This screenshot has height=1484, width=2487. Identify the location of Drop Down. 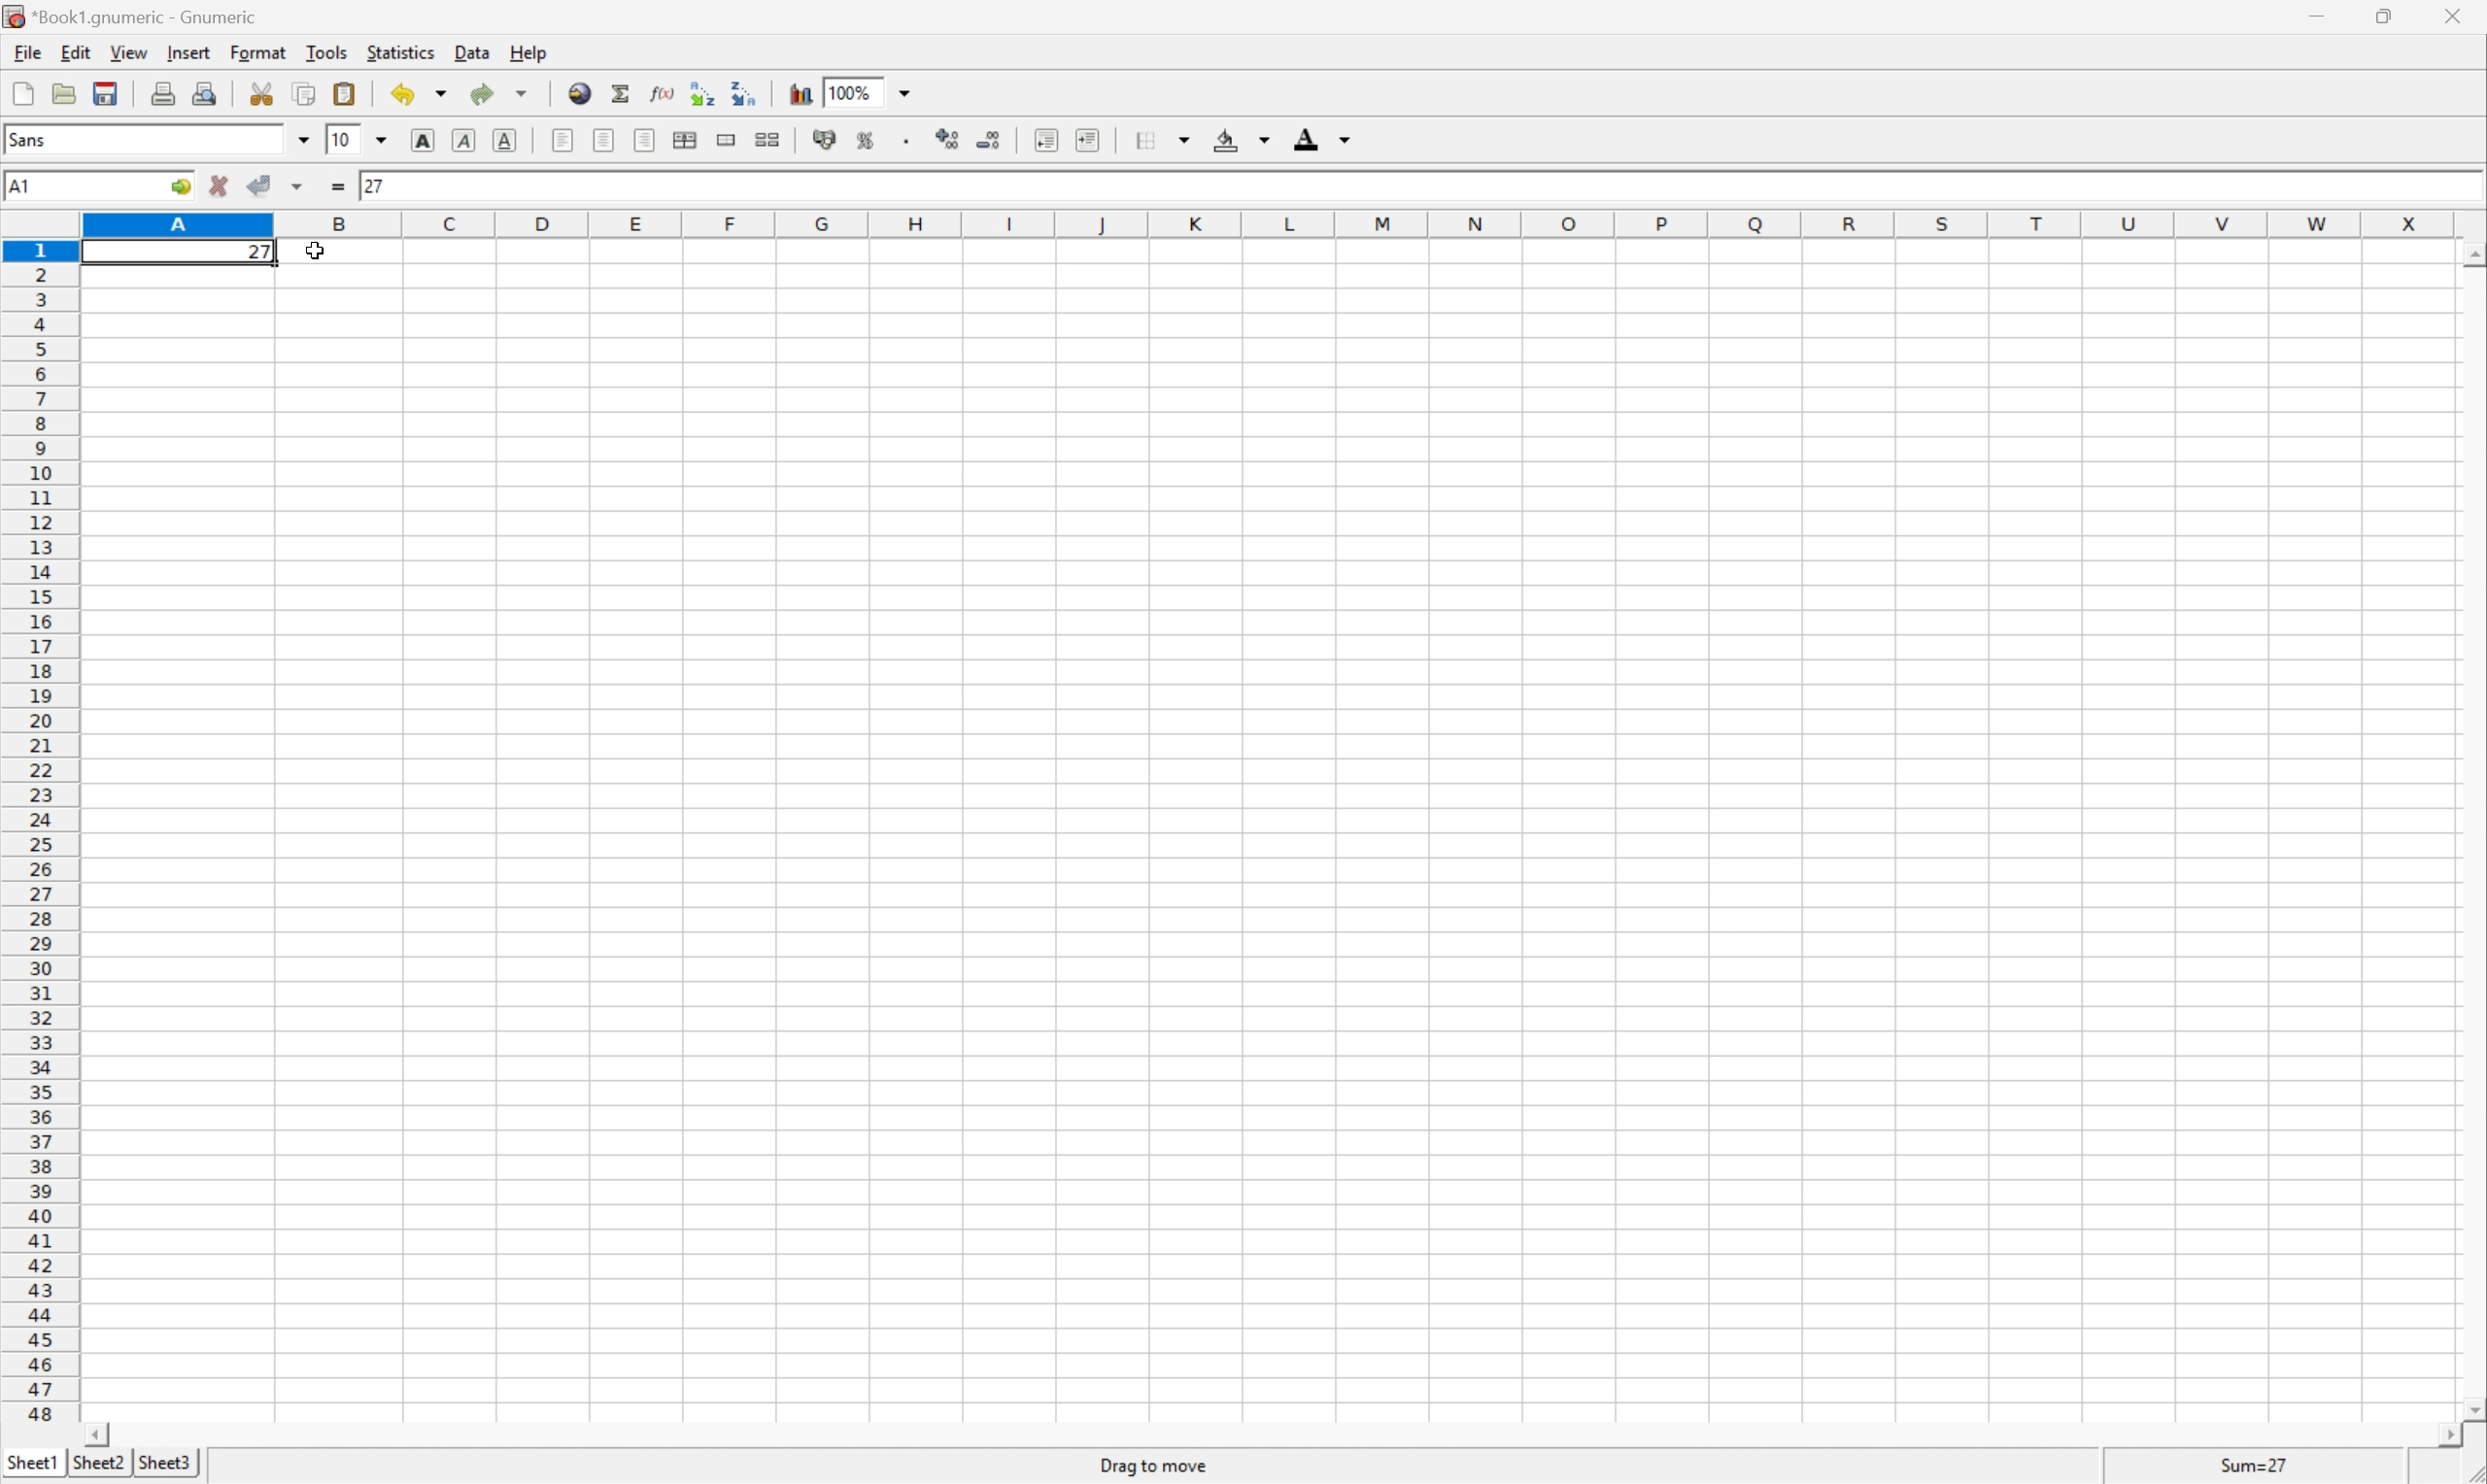
(906, 91).